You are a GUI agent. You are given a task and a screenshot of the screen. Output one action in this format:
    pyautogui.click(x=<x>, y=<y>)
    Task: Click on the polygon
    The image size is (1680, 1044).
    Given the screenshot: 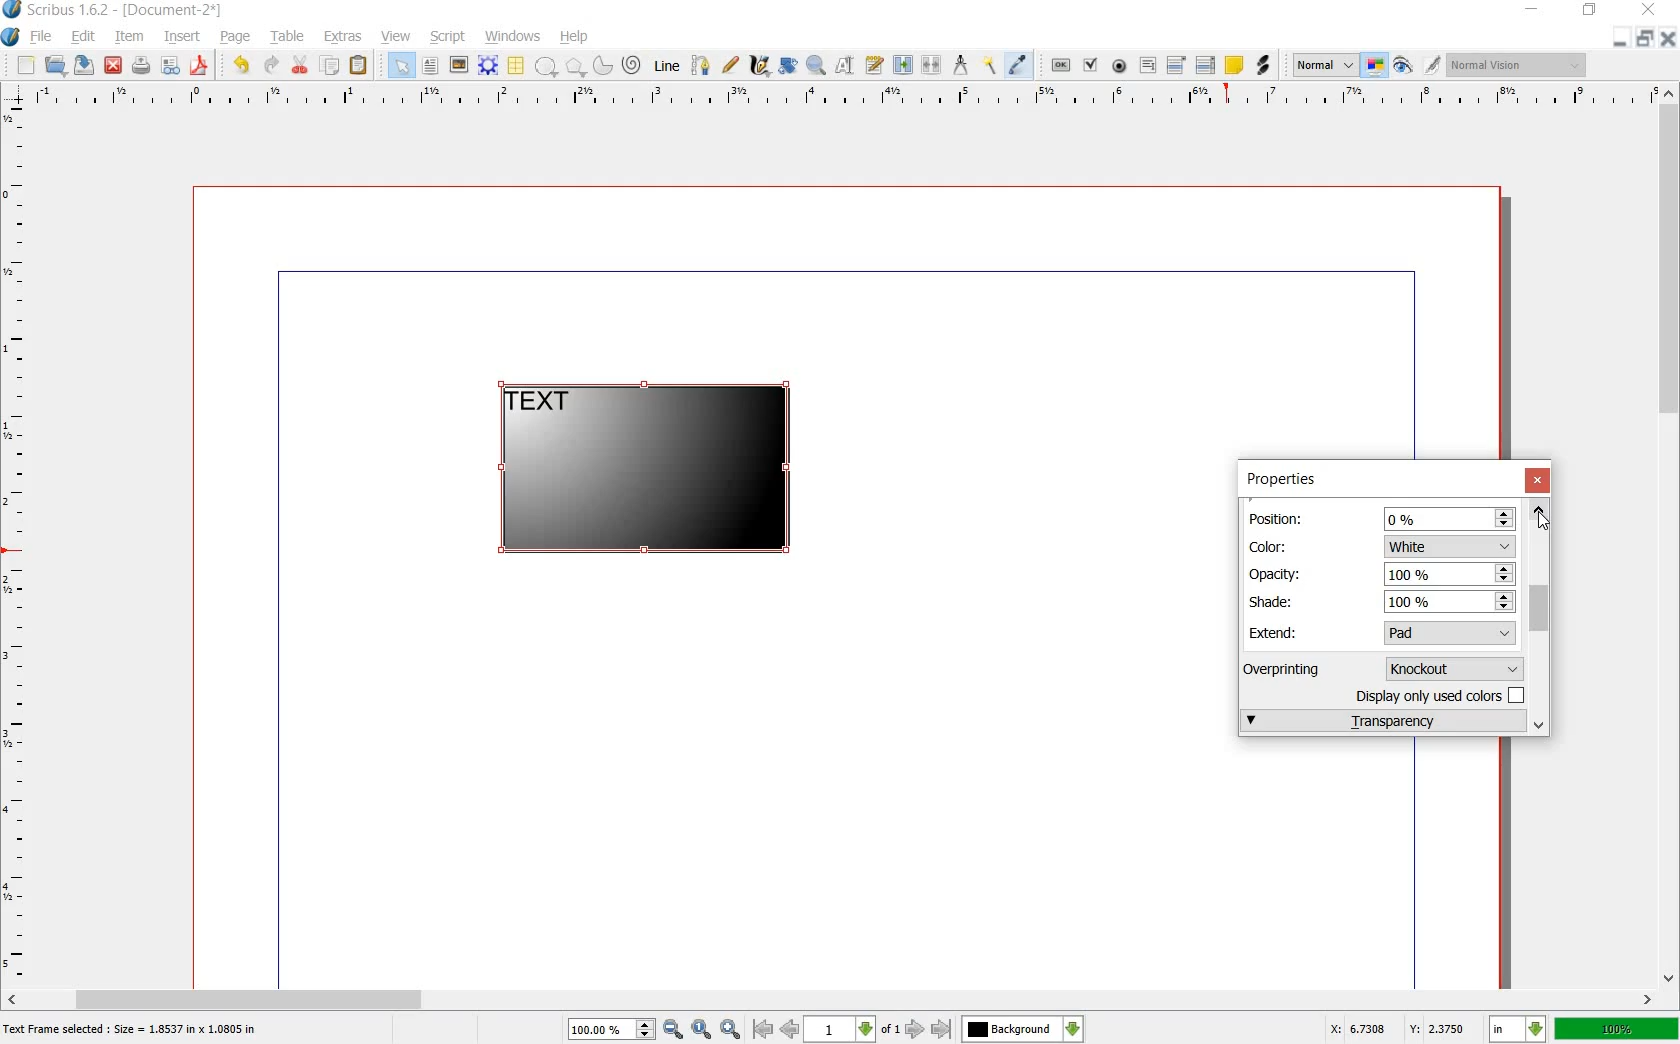 What is the action you would take?
    pyautogui.click(x=572, y=66)
    